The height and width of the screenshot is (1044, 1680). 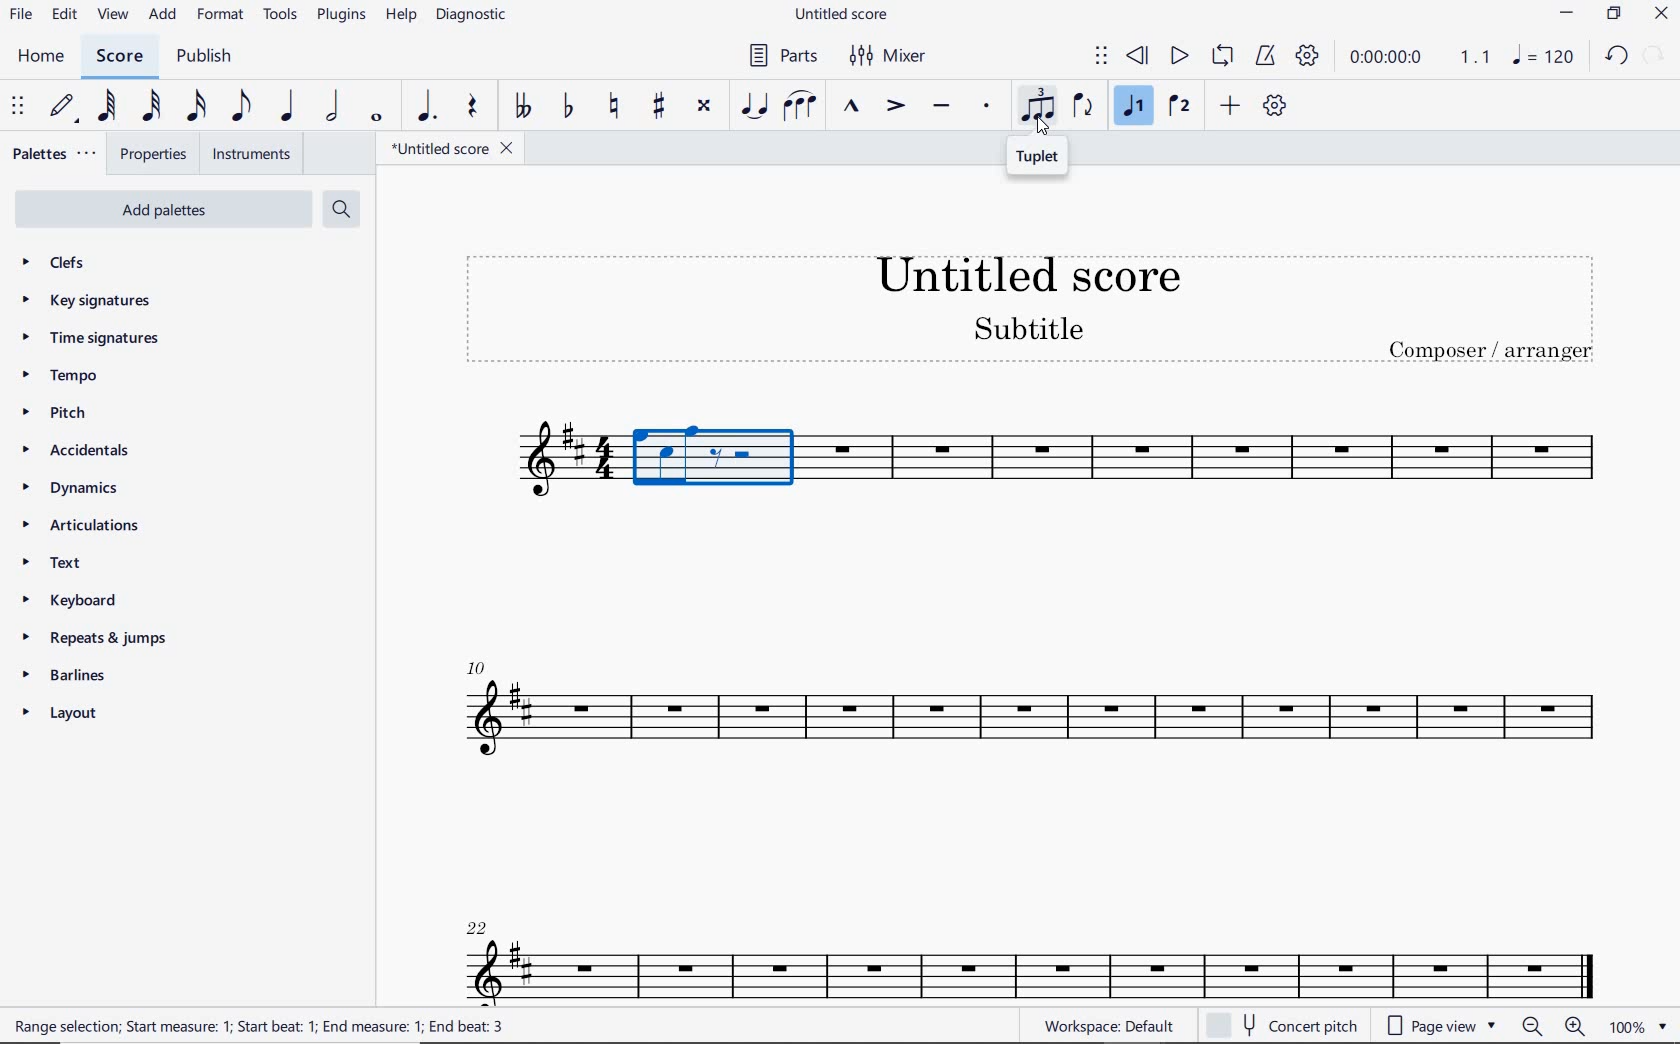 I want to click on NOTE, so click(x=1542, y=56).